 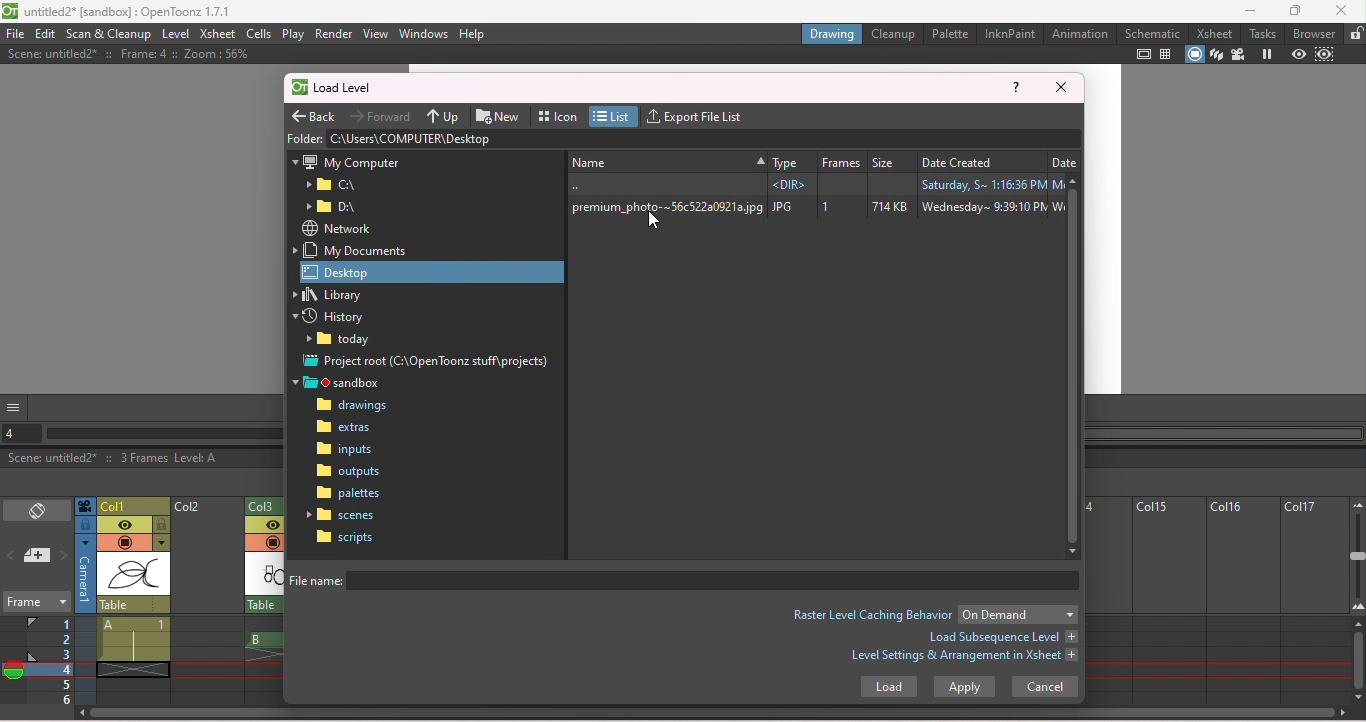 I want to click on Maximize, so click(x=1298, y=11).